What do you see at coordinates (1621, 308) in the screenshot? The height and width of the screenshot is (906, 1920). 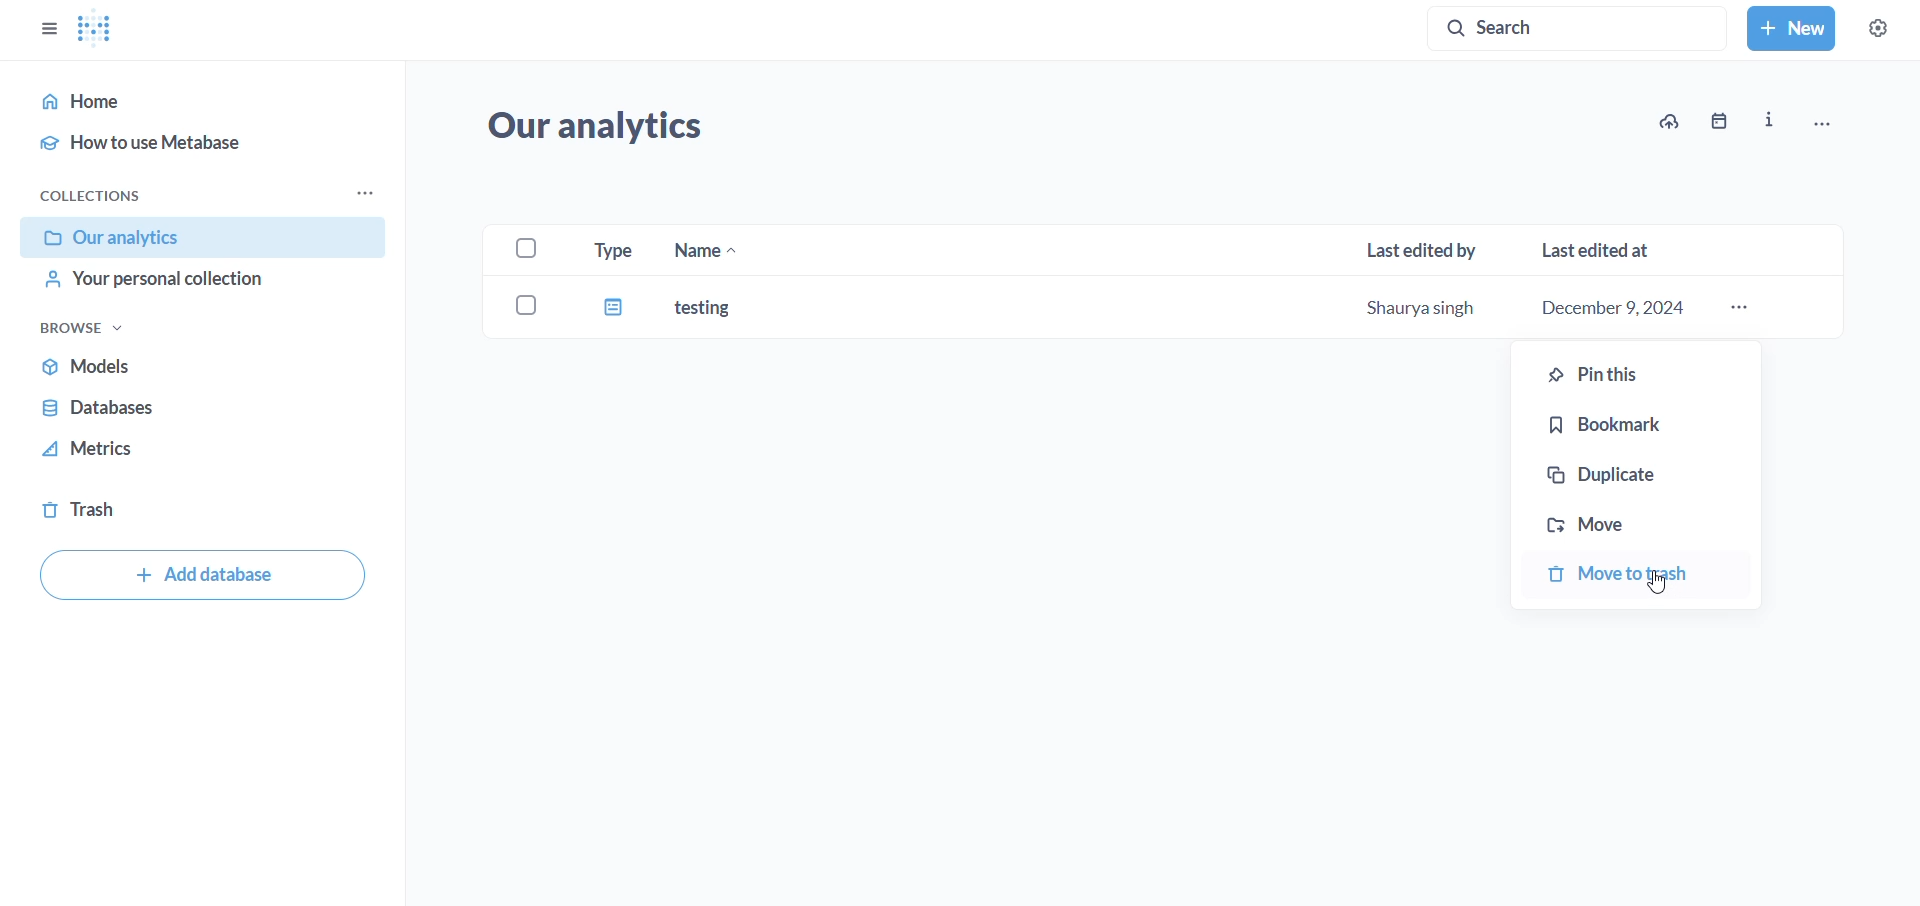 I see `December 9, 2024` at bounding box center [1621, 308].